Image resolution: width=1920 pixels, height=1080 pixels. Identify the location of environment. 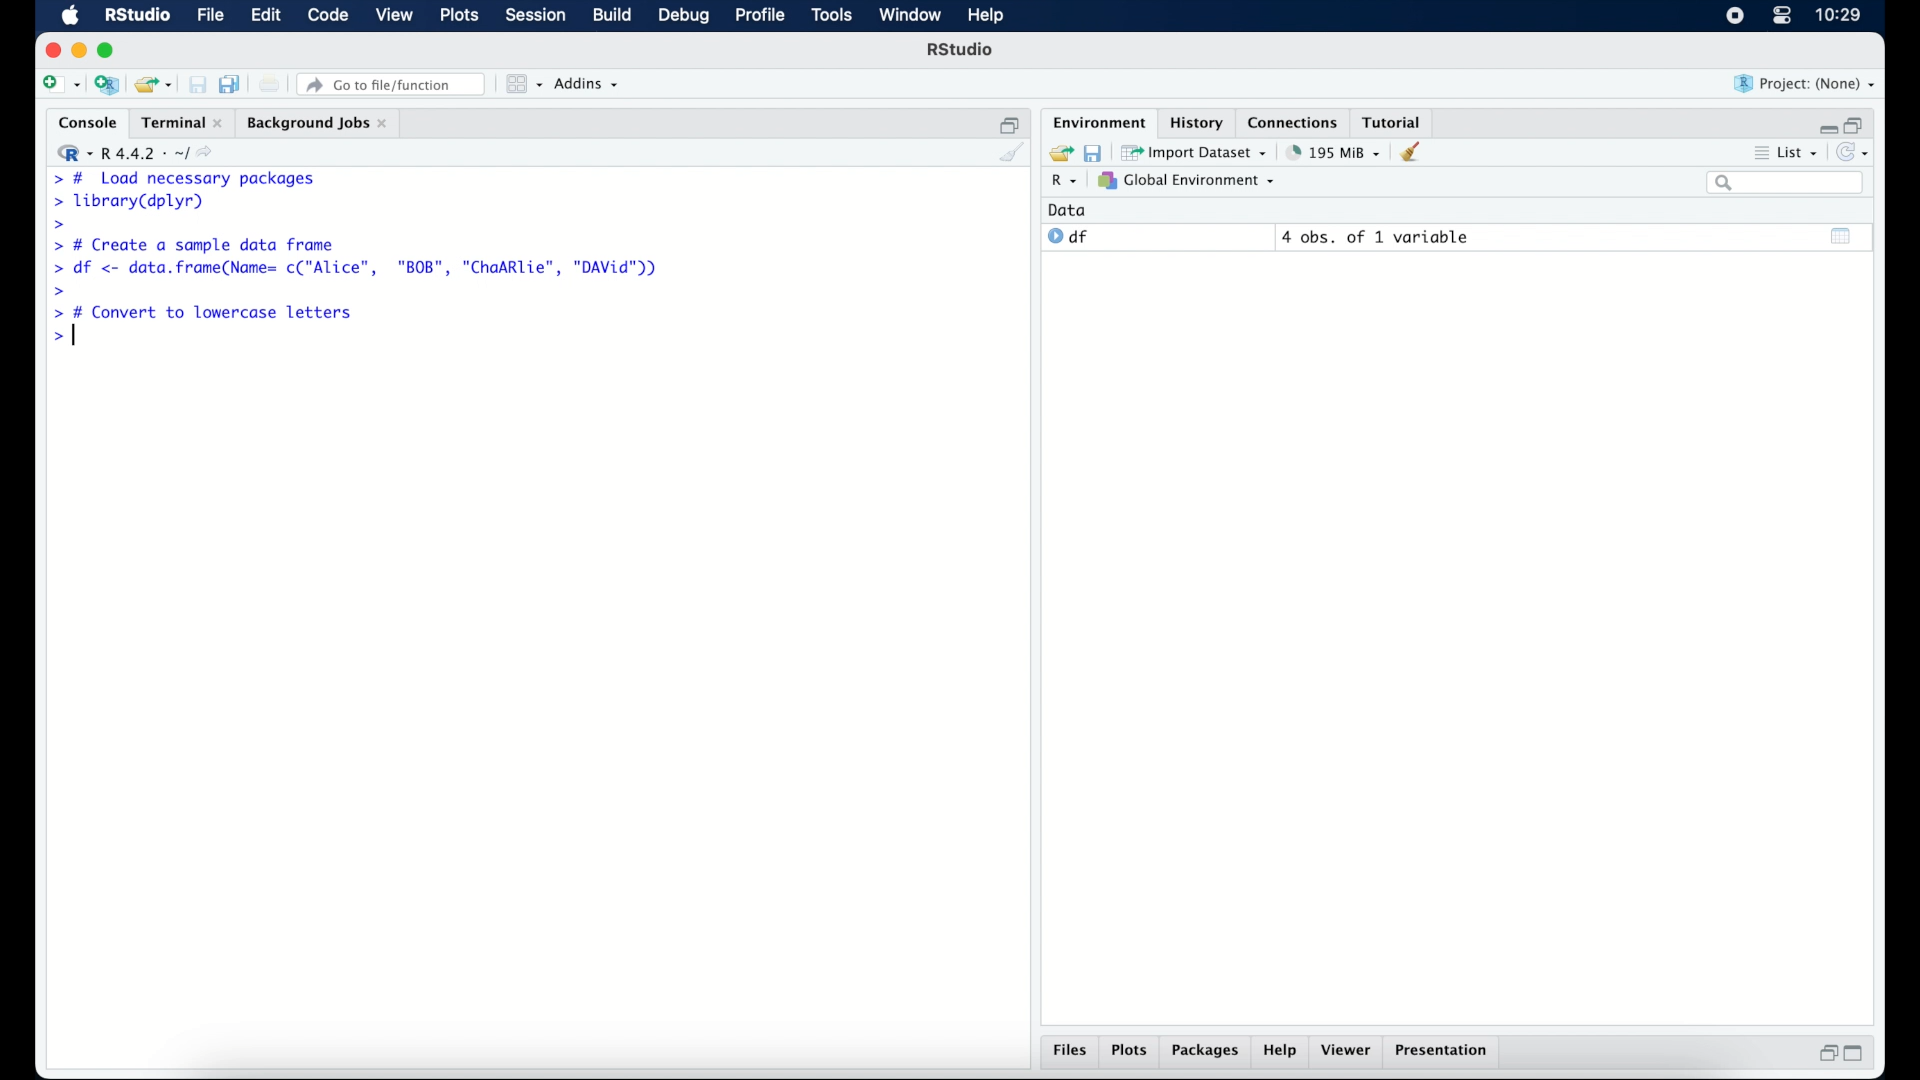
(1096, 121).